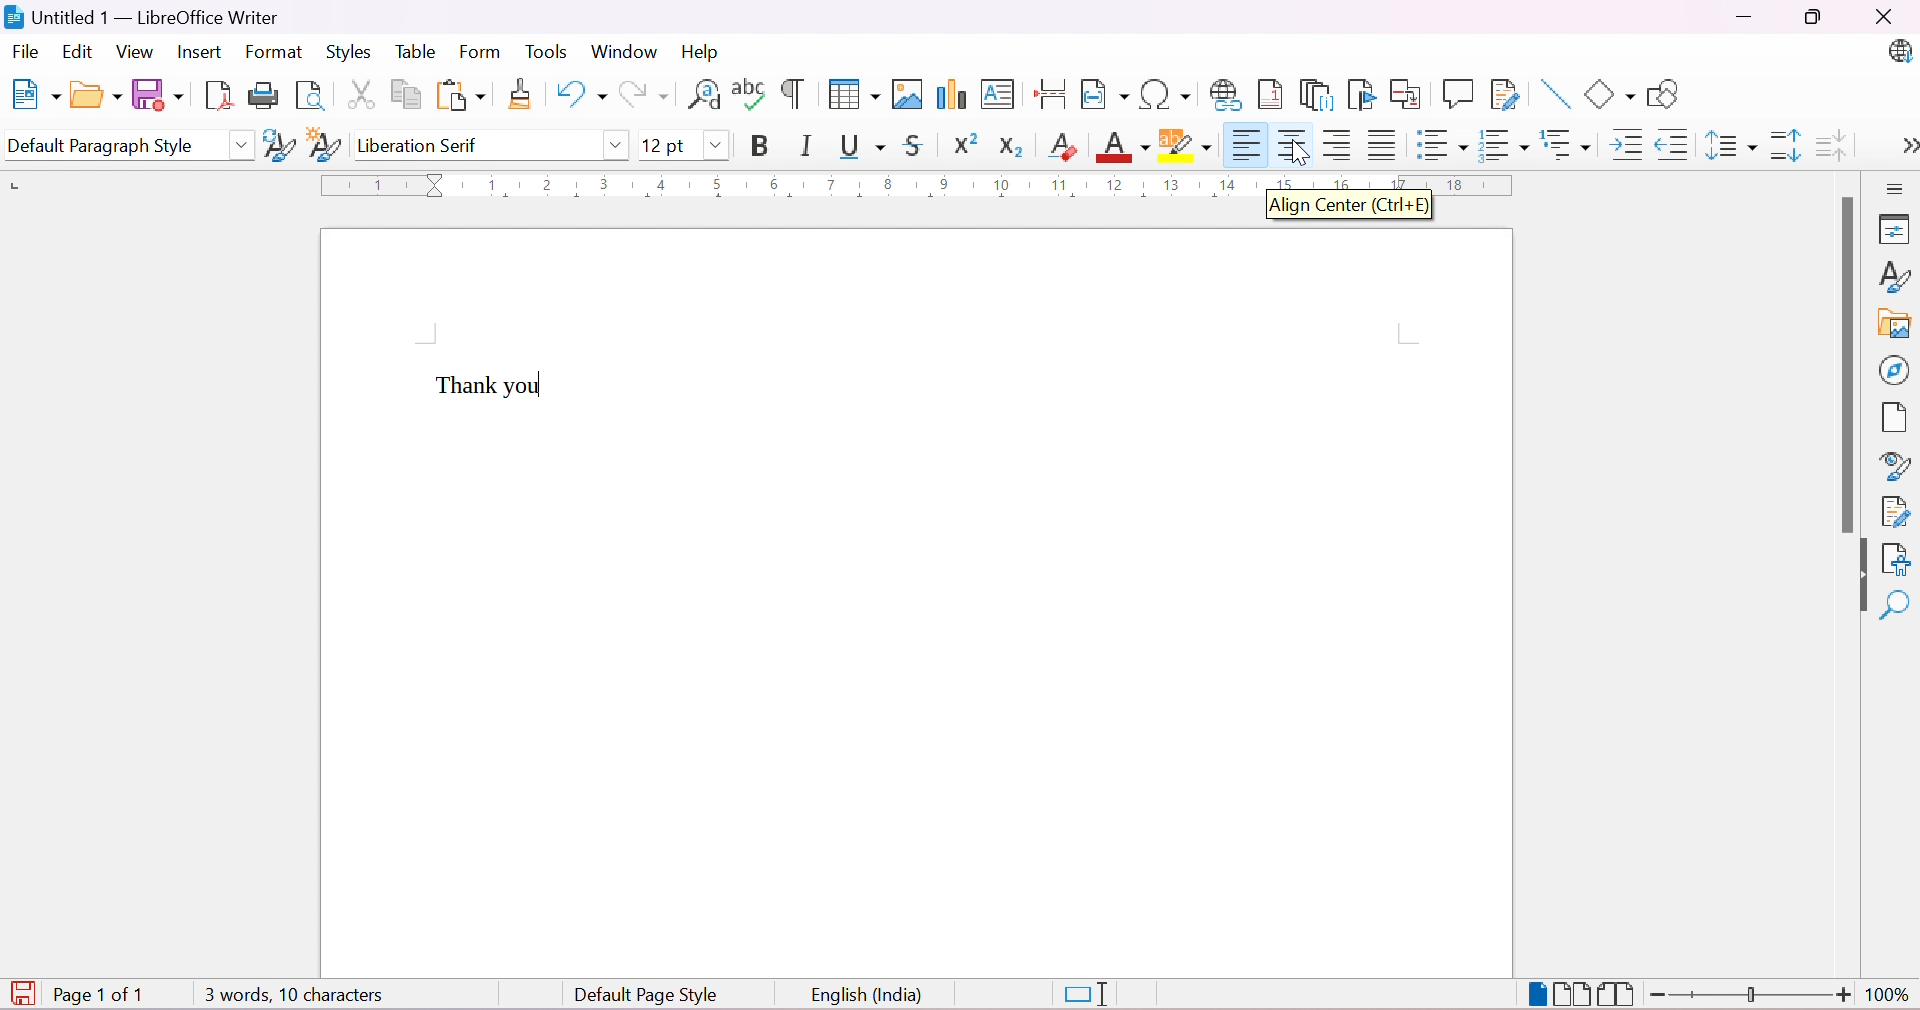 The image size is (1920, 1010). Describe the element at coordinates (748, 95) in the screenshot. I see `Check Spelling` at that location.